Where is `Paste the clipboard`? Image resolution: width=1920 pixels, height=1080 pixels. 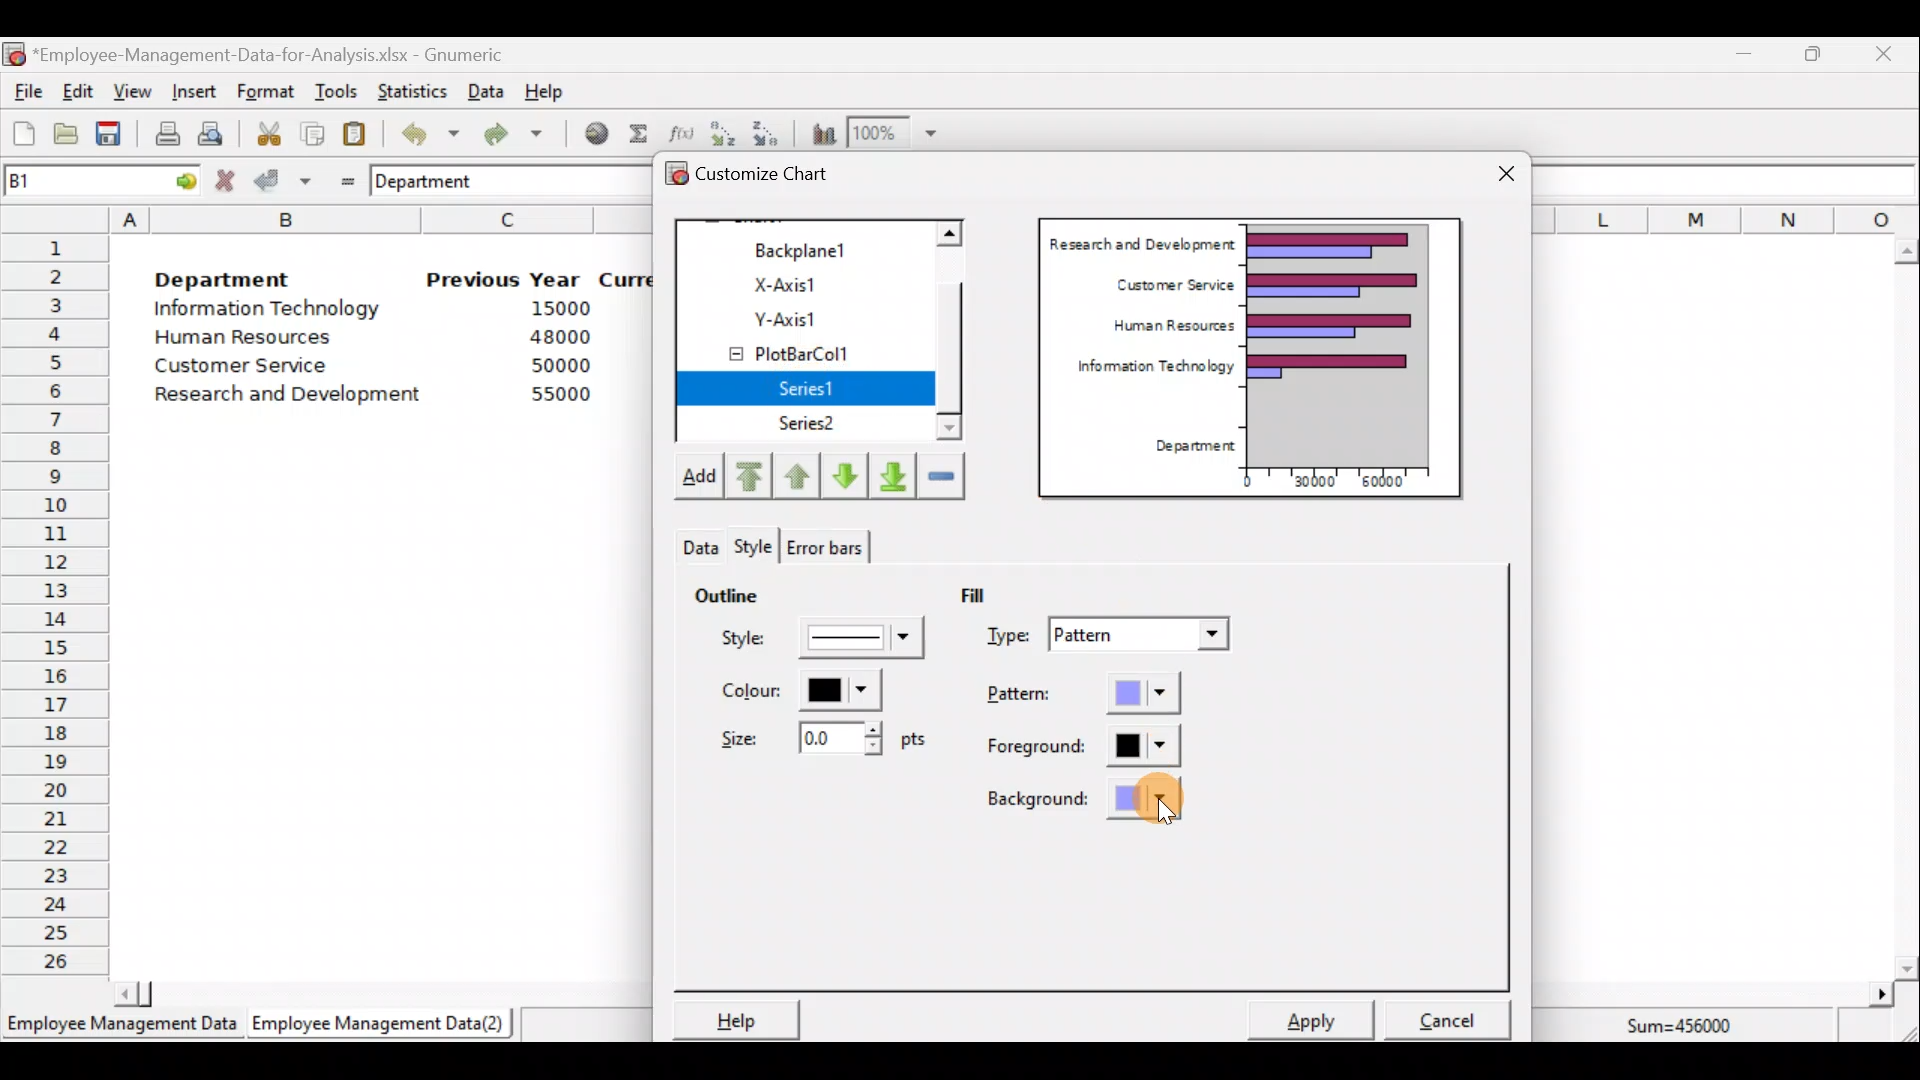
Paste the clipboard is located at coordinates (354, 133).